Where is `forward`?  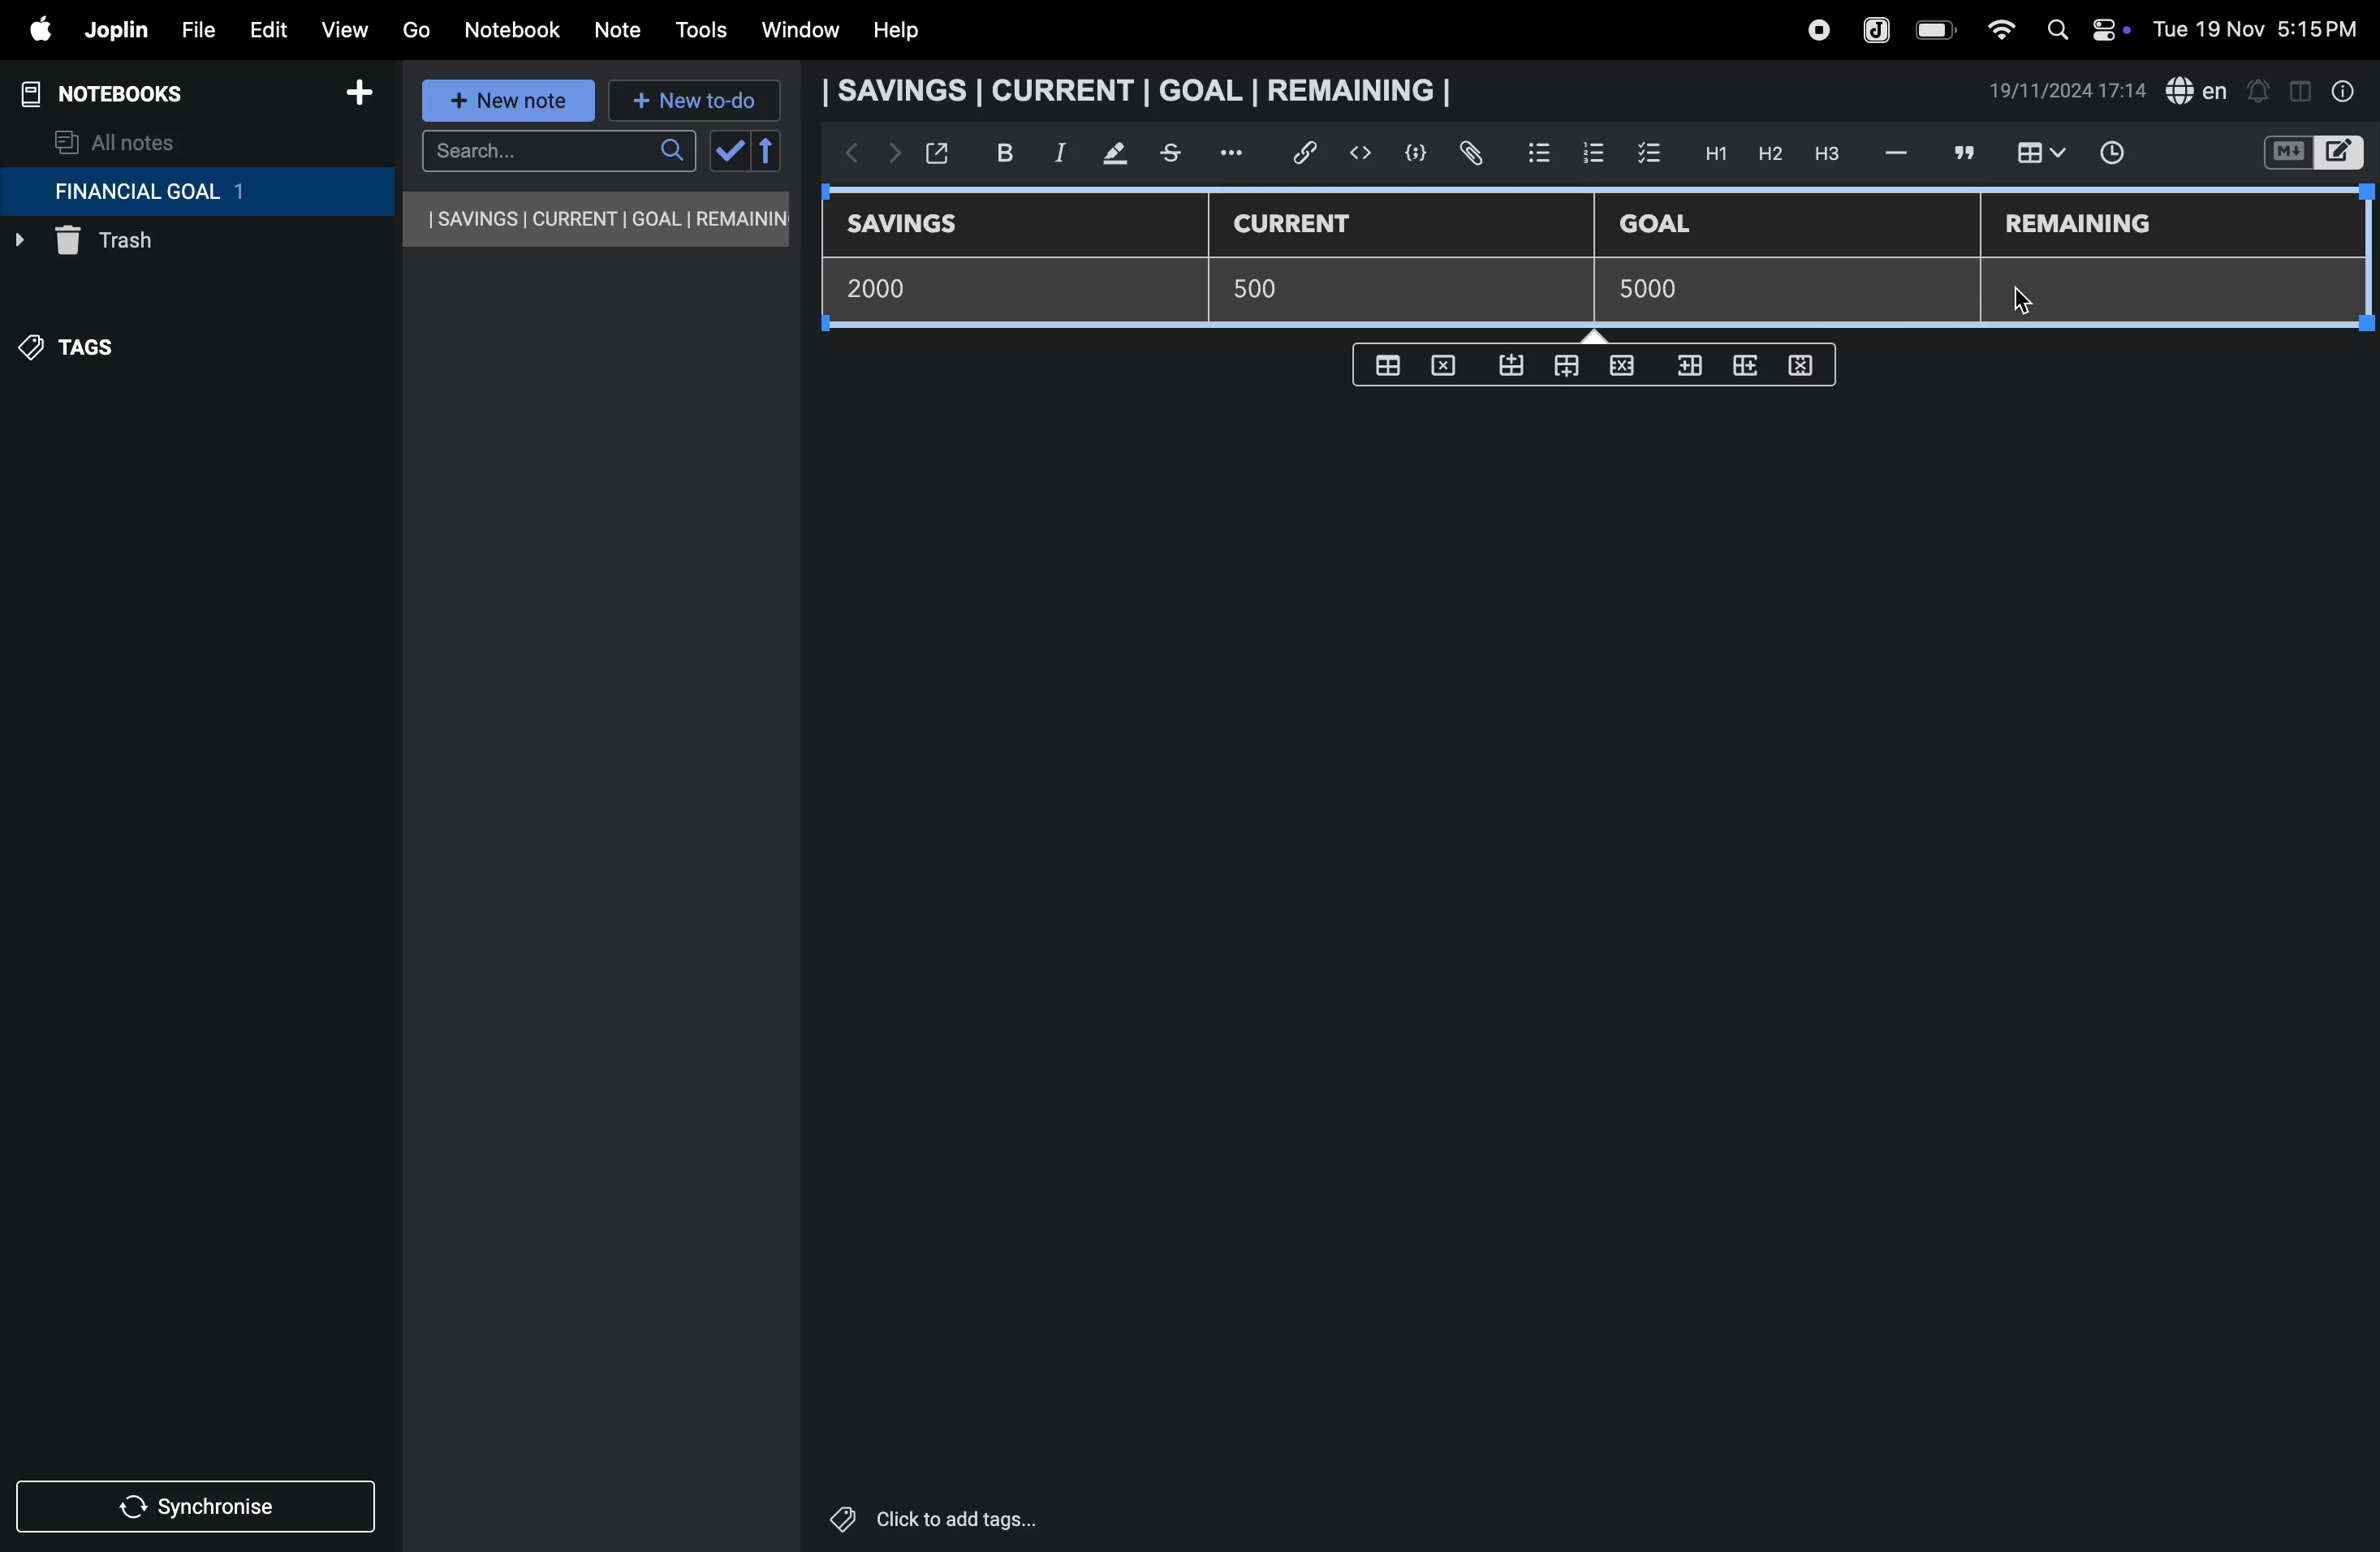 forward is located at coordinates (889, 157).